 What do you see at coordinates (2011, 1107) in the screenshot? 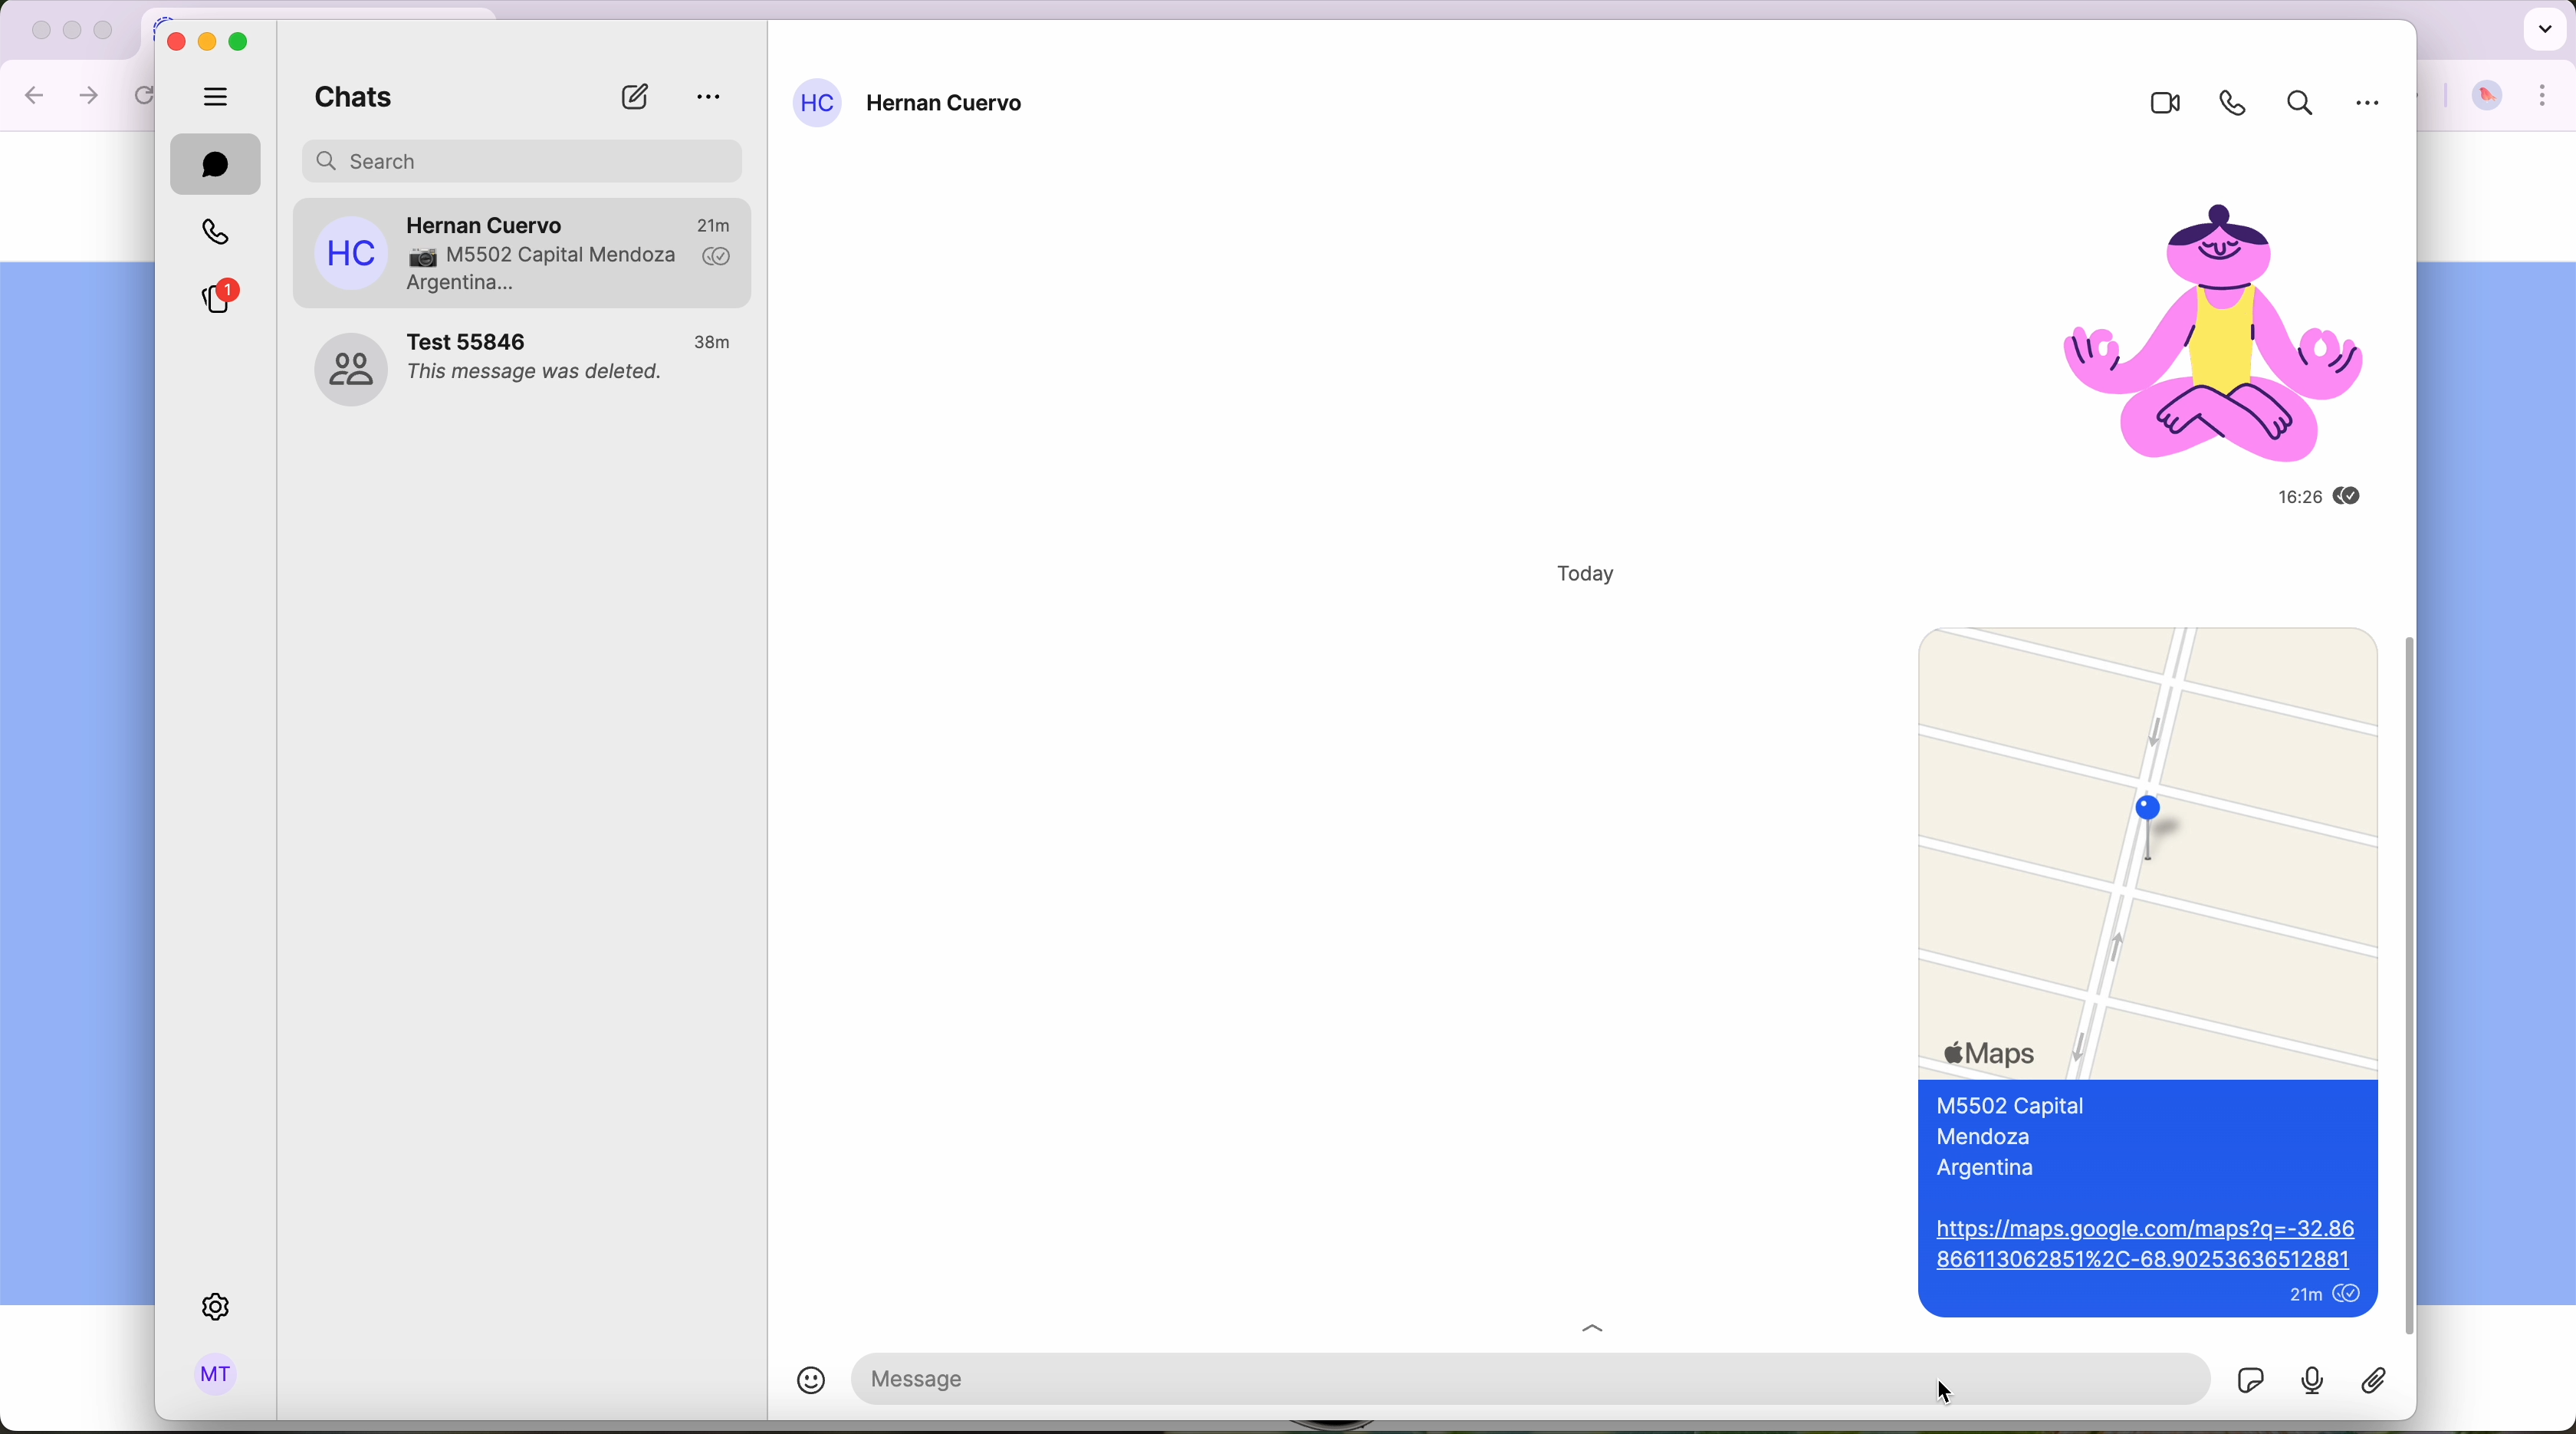
I see `M5502 Capital` at bounding box center [2011, 1107].